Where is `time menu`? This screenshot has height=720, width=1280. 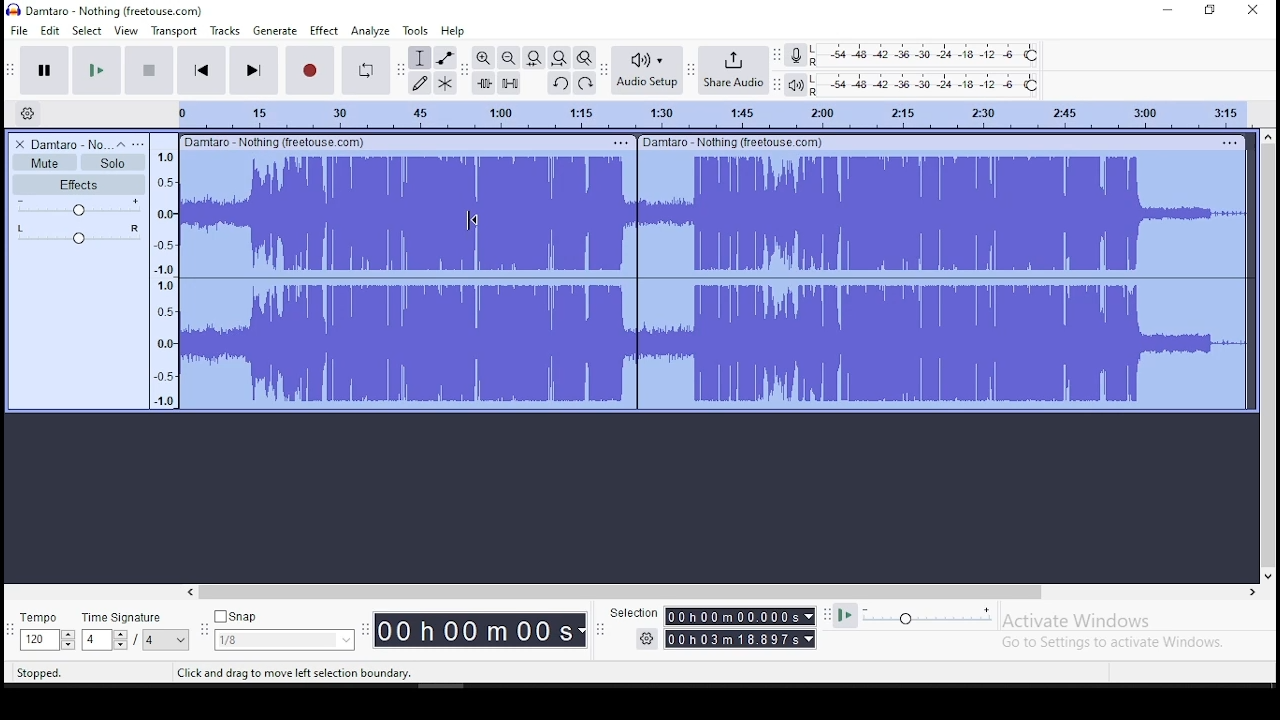
time menu is located at coordinates (741, 617).